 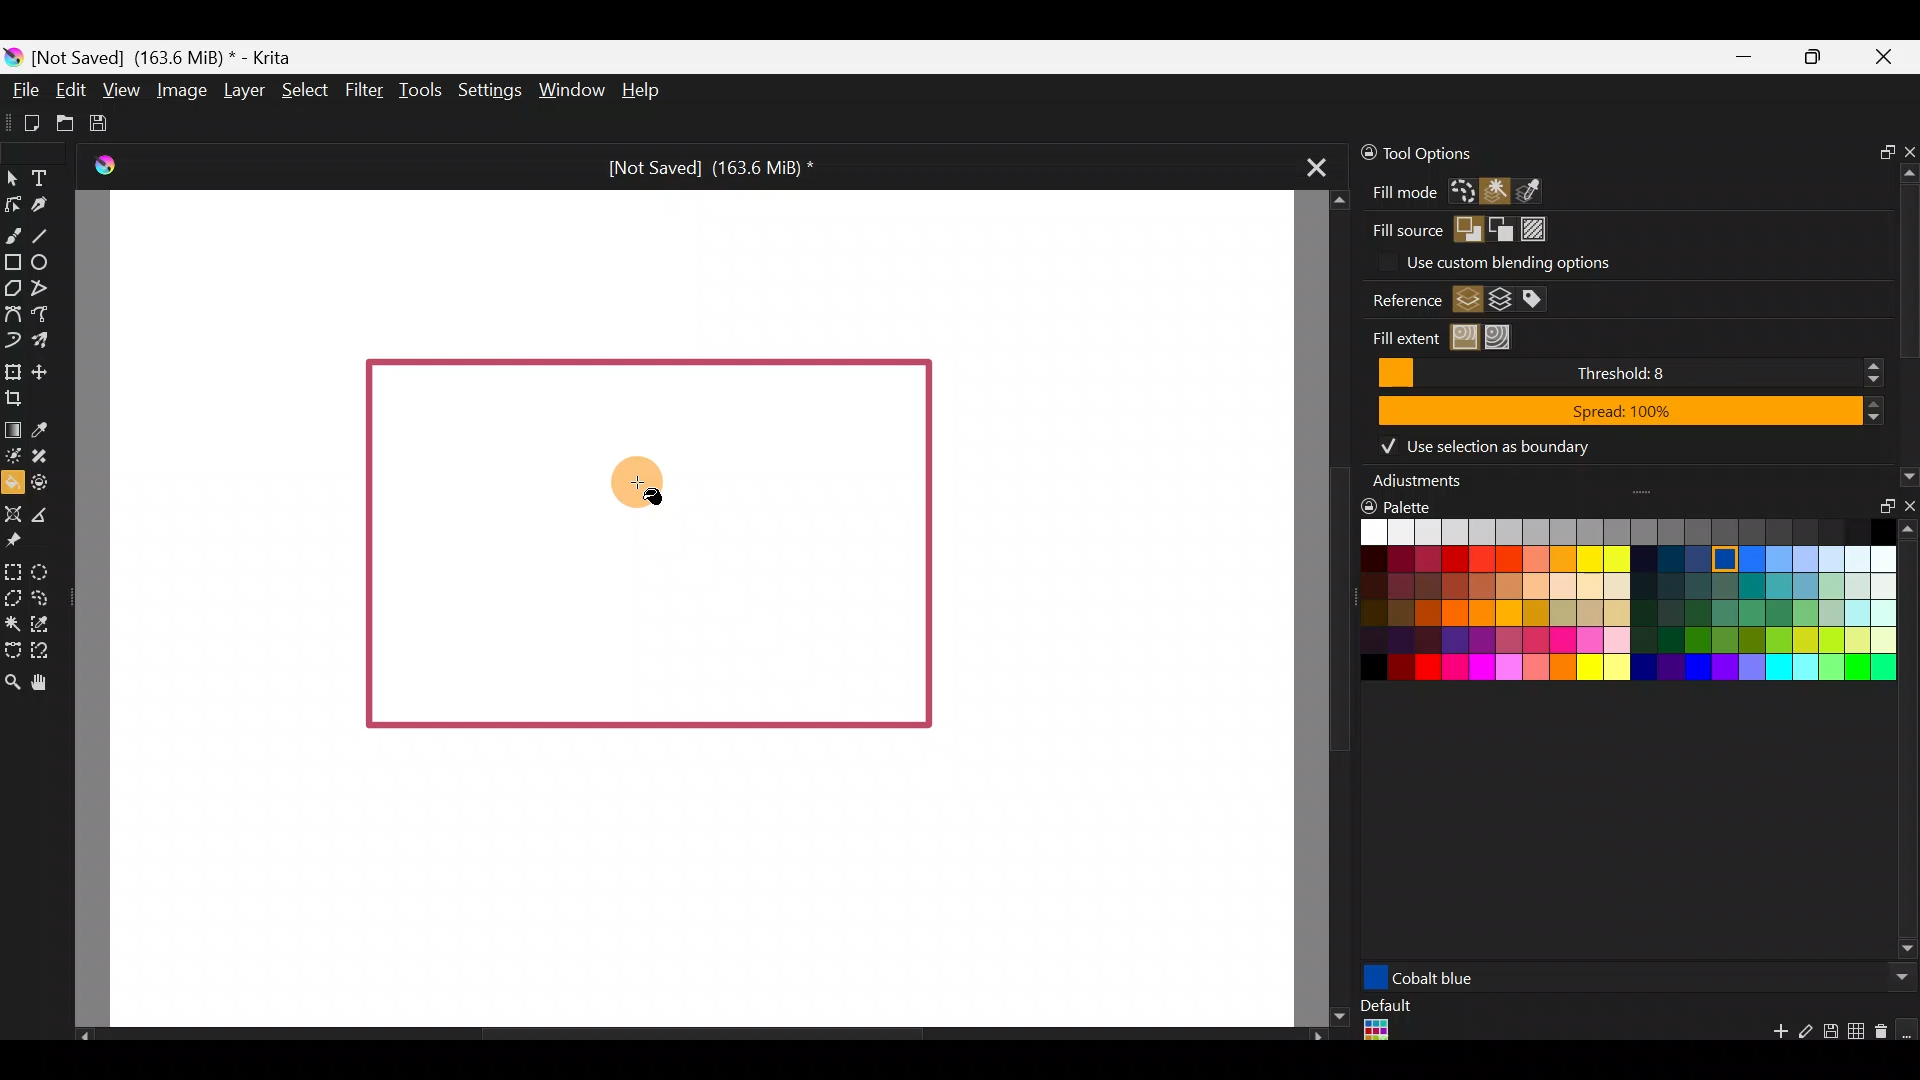 What do you see at coordinates (105, 124) in the screenshot?
I see `Save` at bounding box center [105, 124].